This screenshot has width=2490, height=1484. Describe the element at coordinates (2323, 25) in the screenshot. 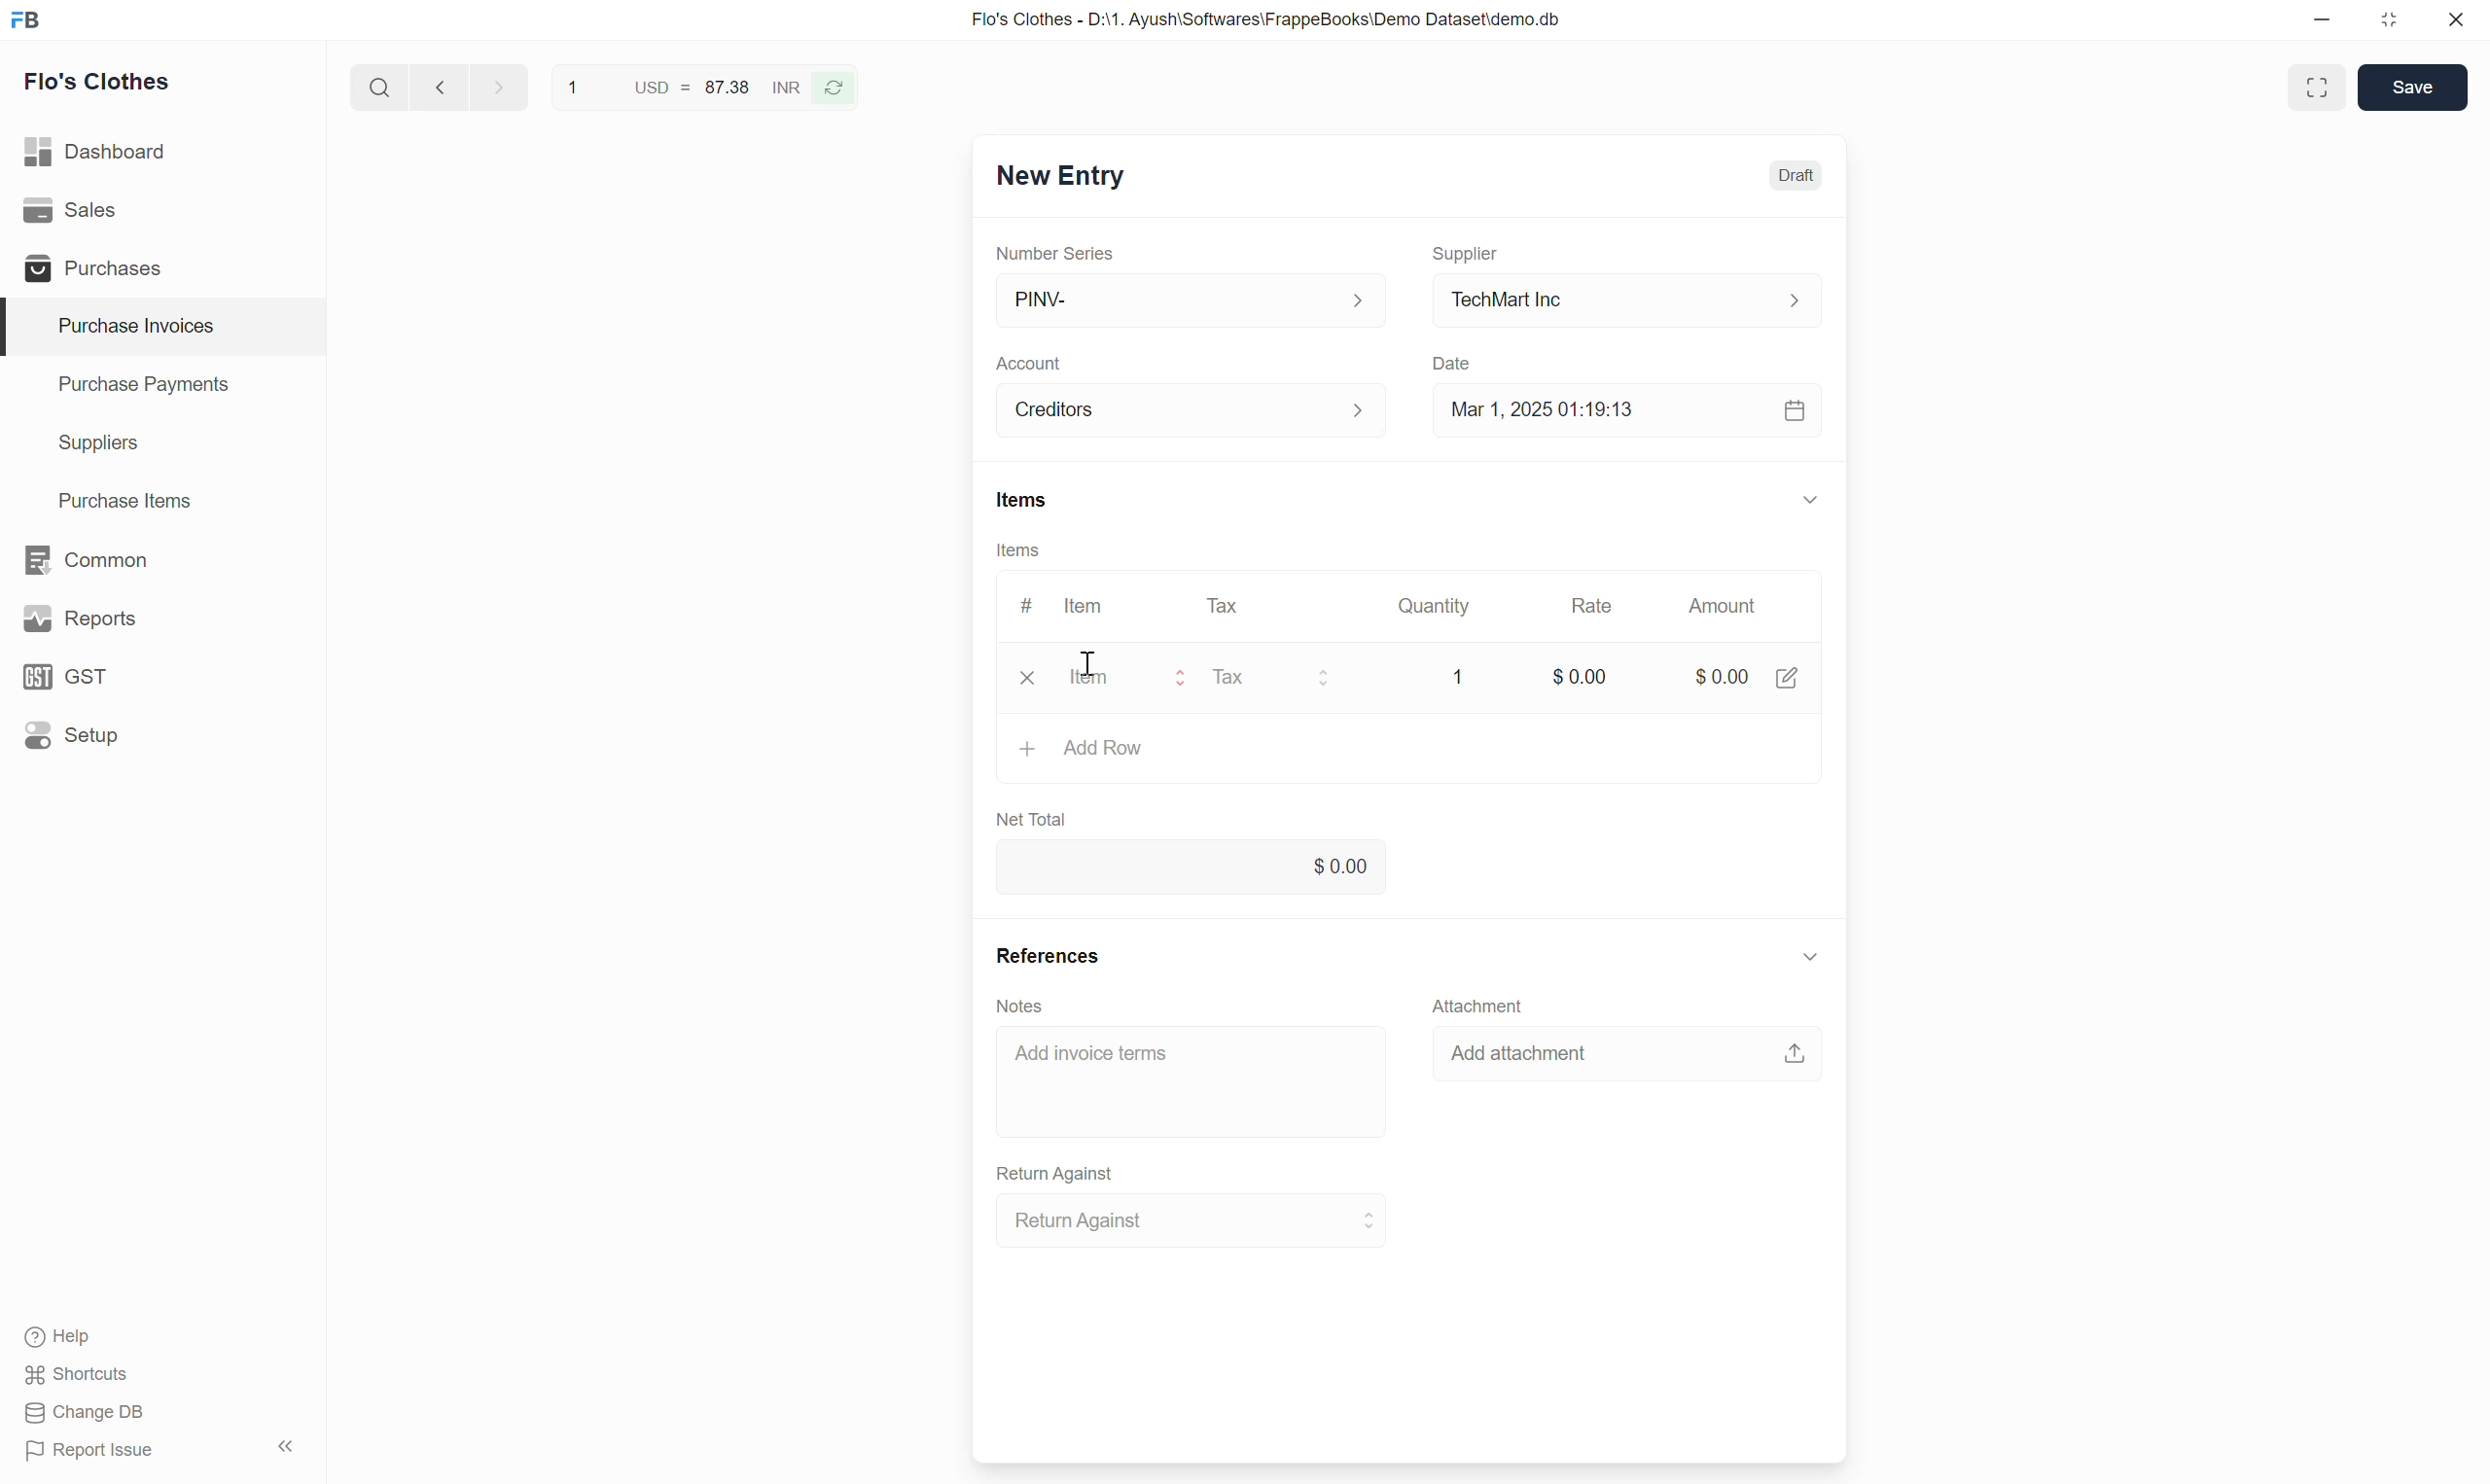

I see `minimize` at that location.